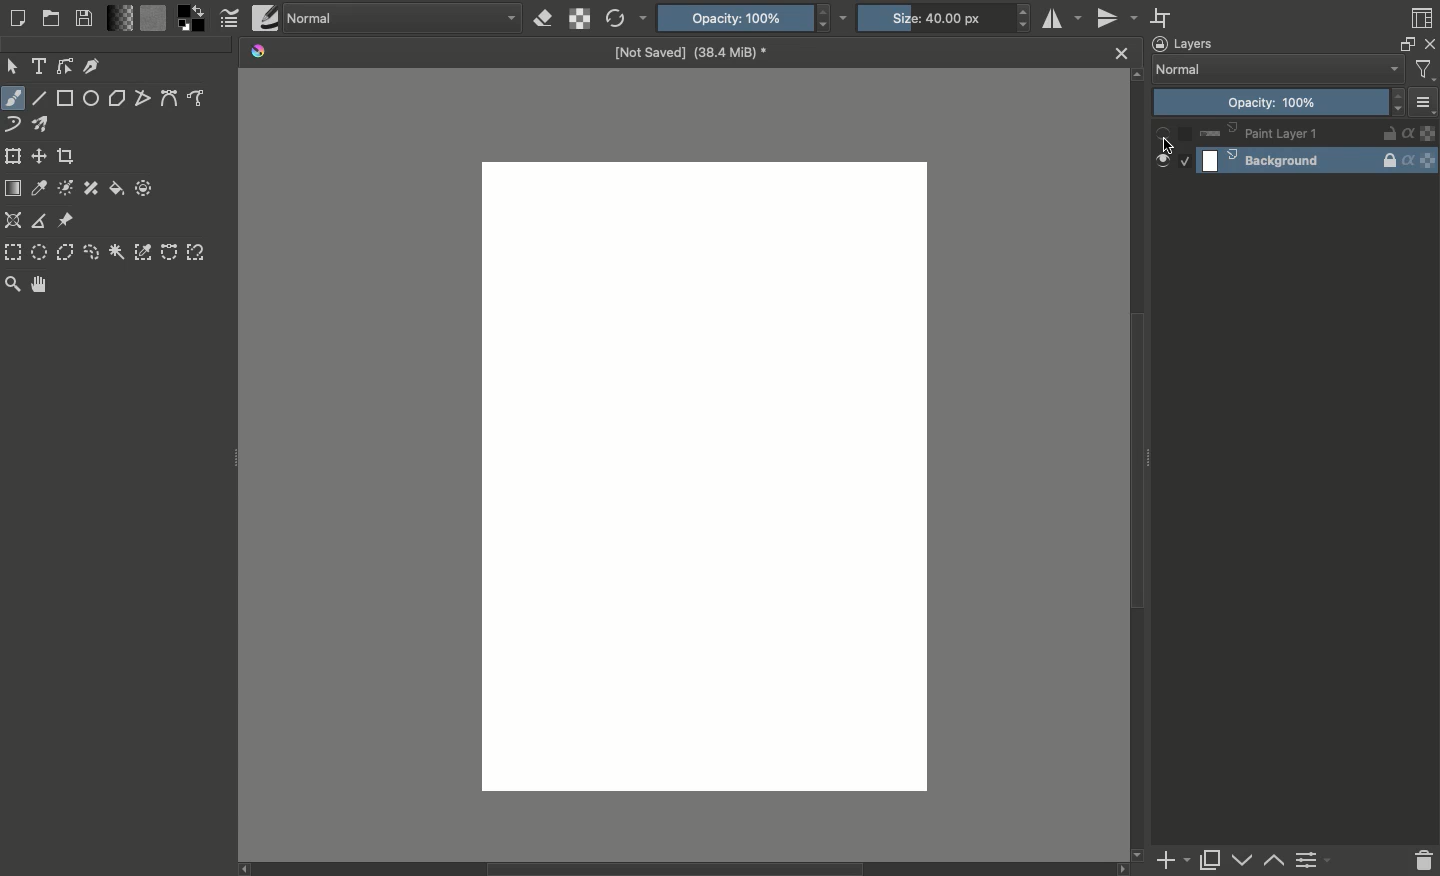  What do you see at coordinates (1168, 147) in the screenshot?
I see `cursor` at bounding box center [1168, 147].